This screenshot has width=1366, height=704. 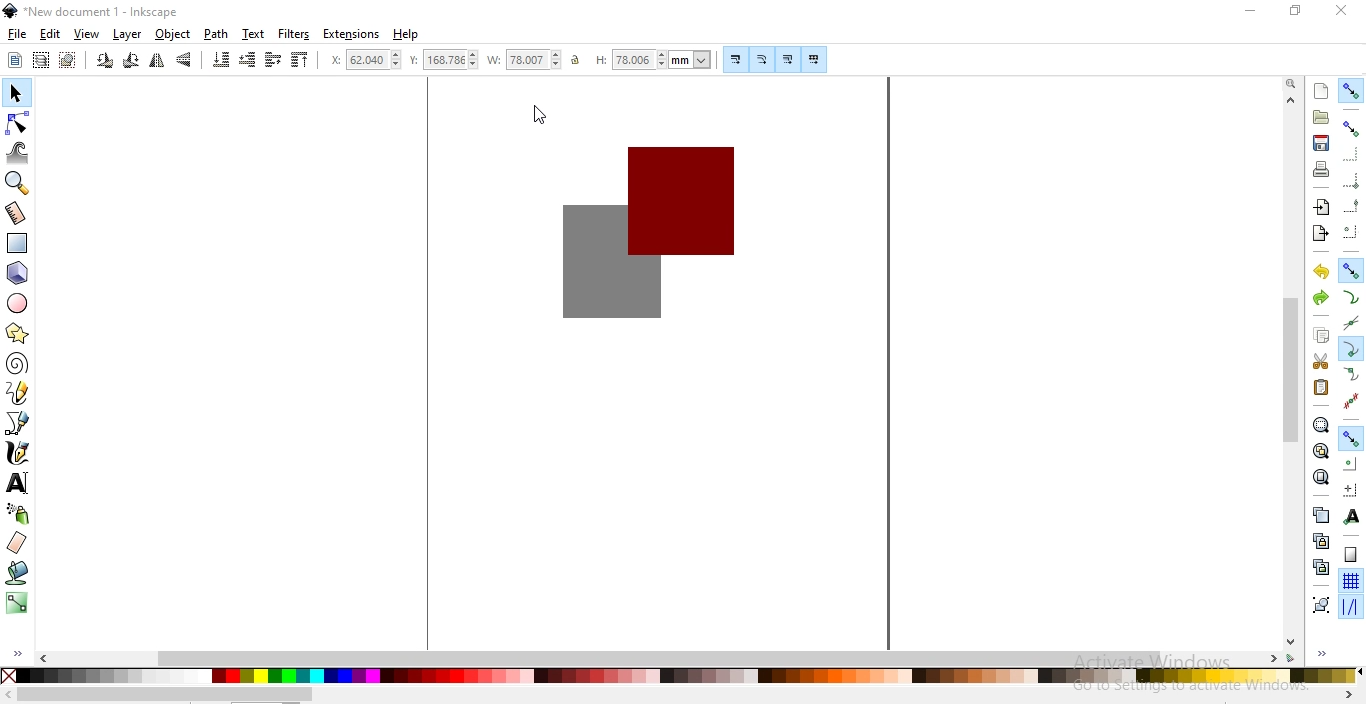 I want to click on export a bitmap, so click(x=1319, y=234).